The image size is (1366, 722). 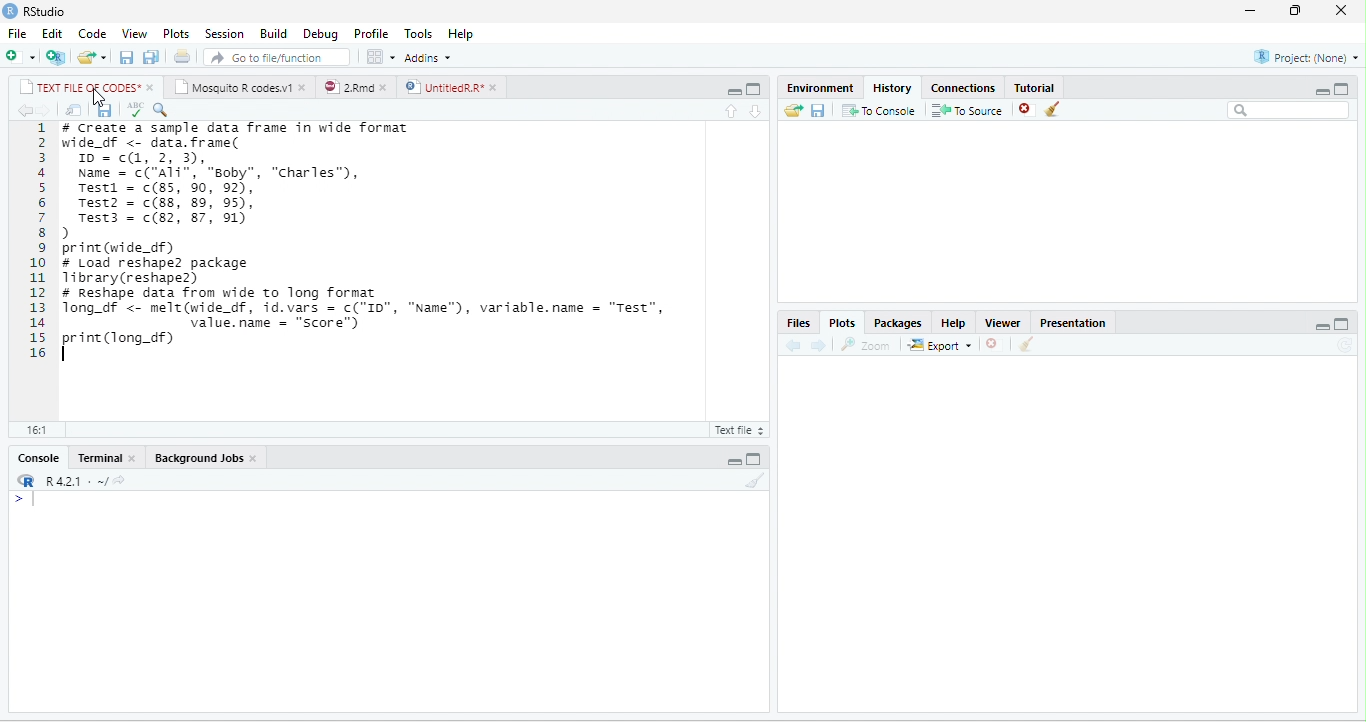 I want to click on maximize, so click(x=1343, y=324).